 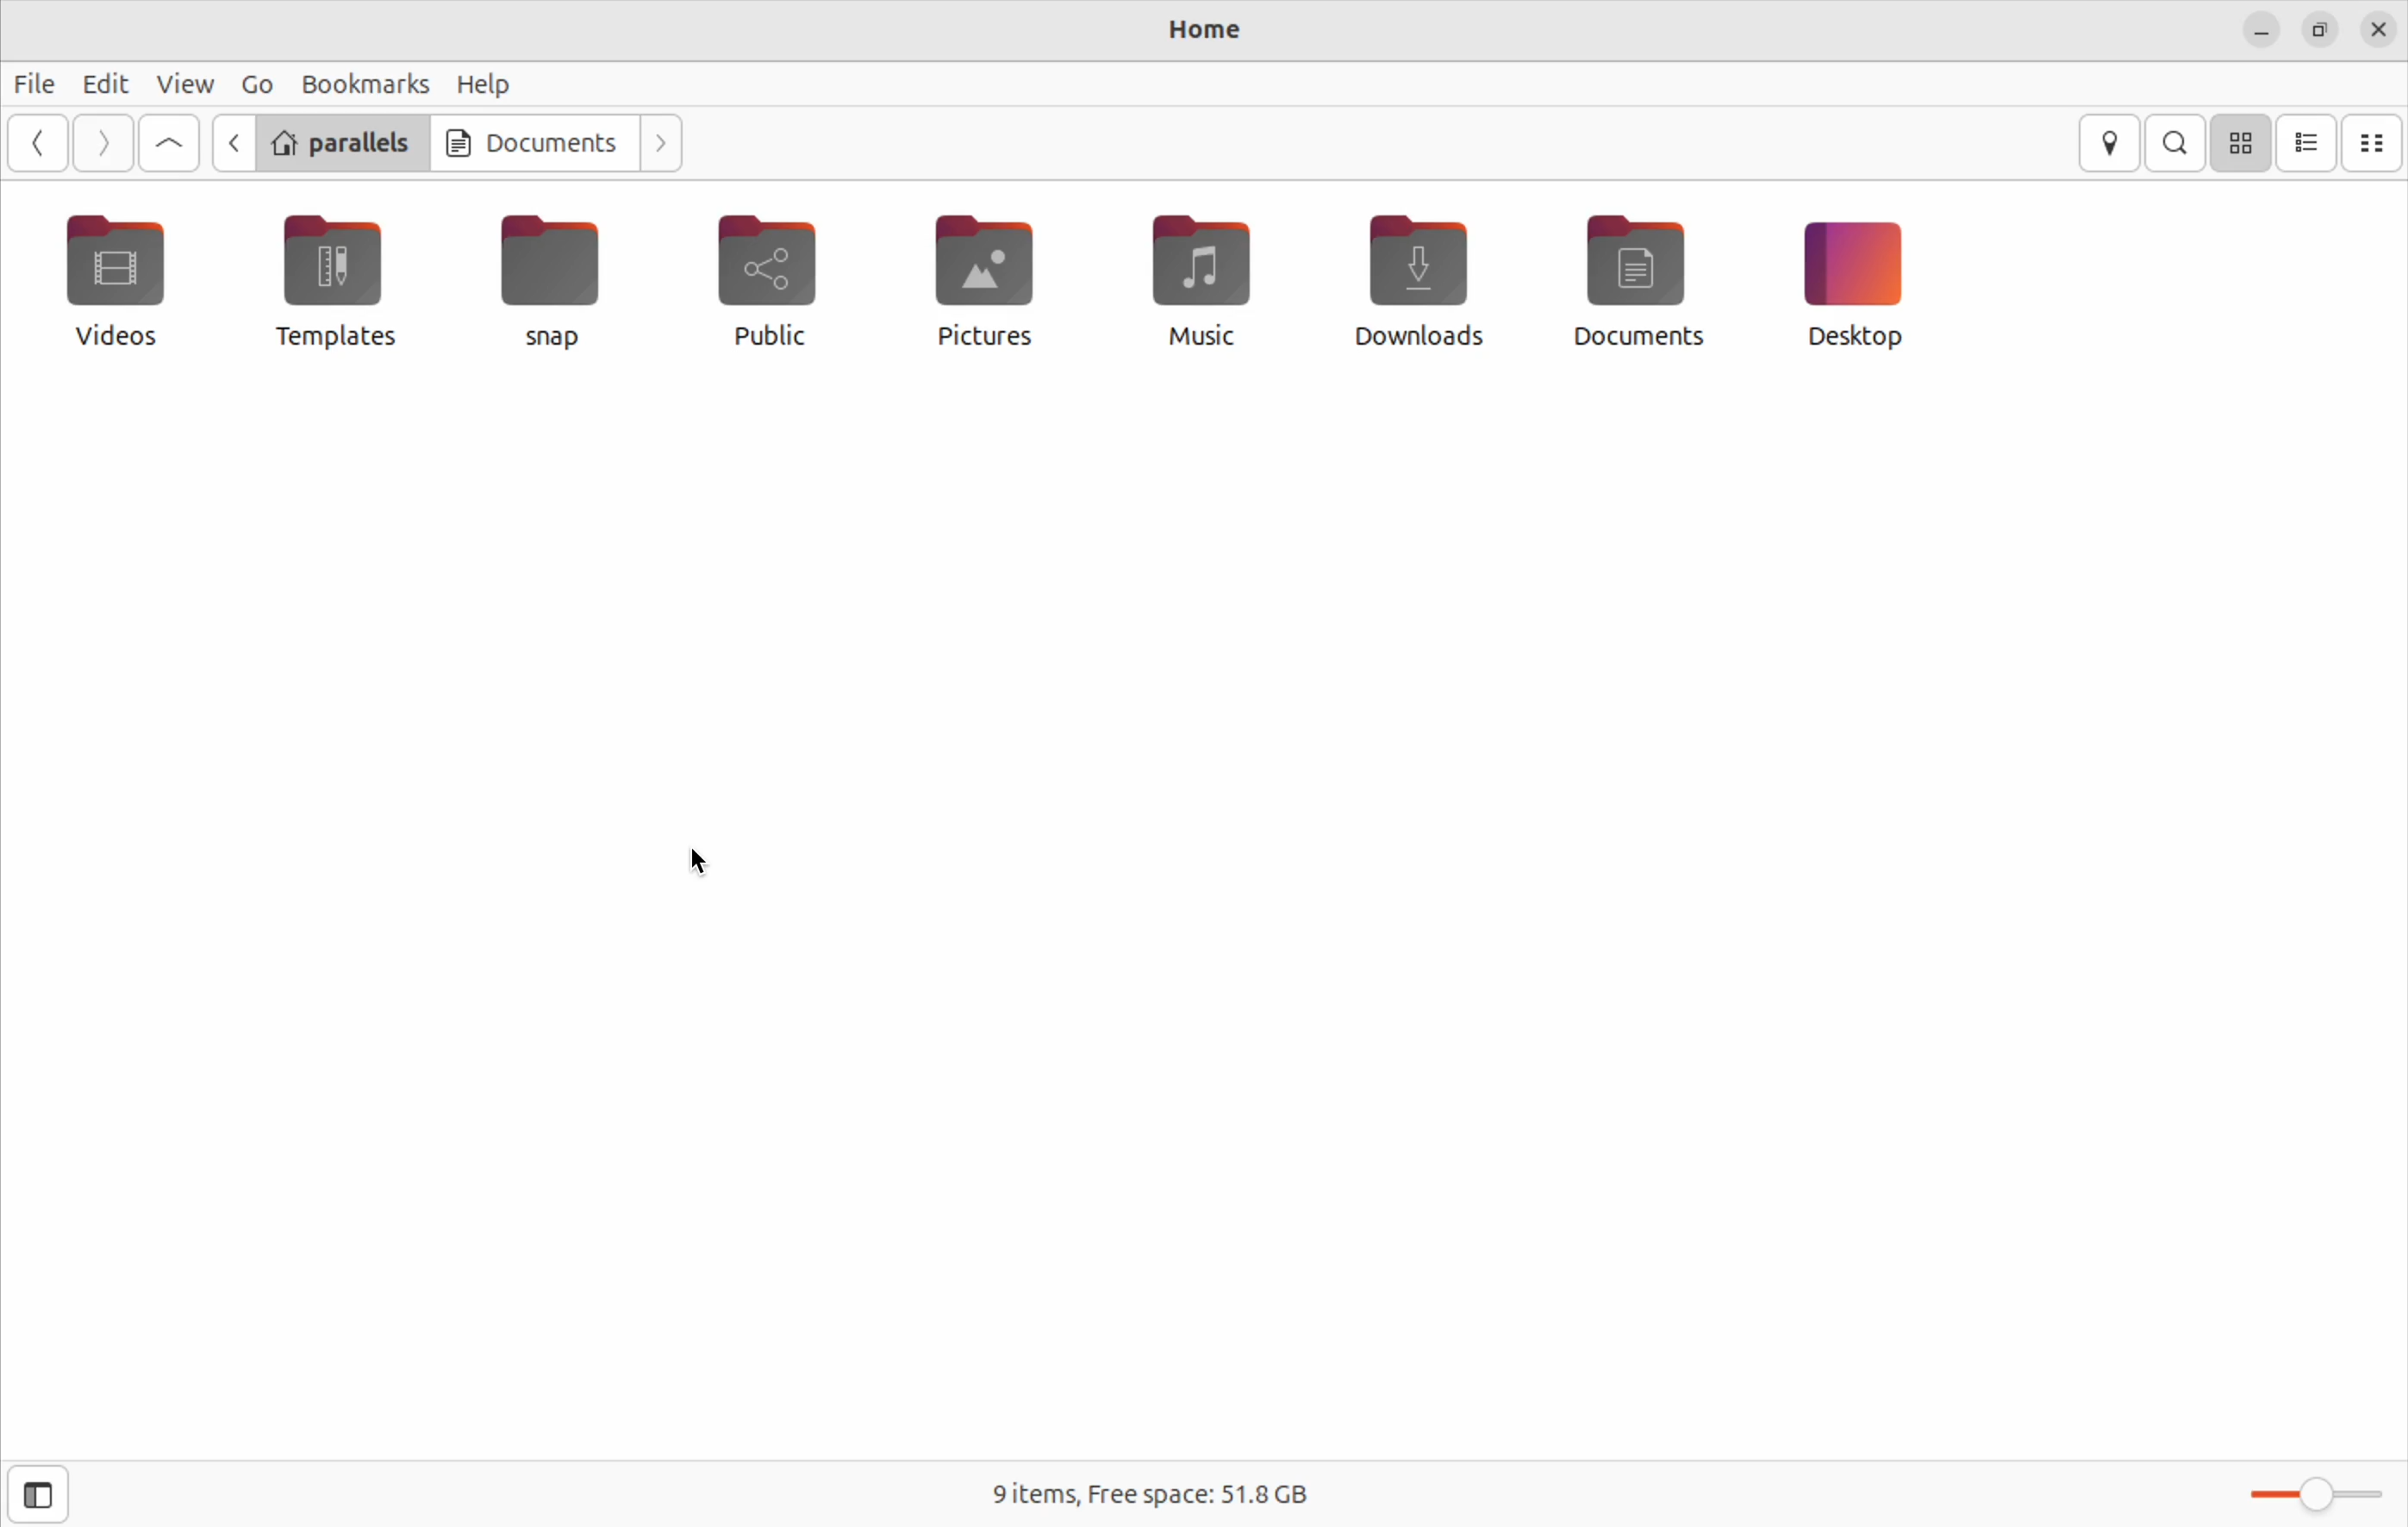 What do you see at coordinates (1417, 286) in the screenshot?
I see `Downloads` at bounding box center [1417, 286].